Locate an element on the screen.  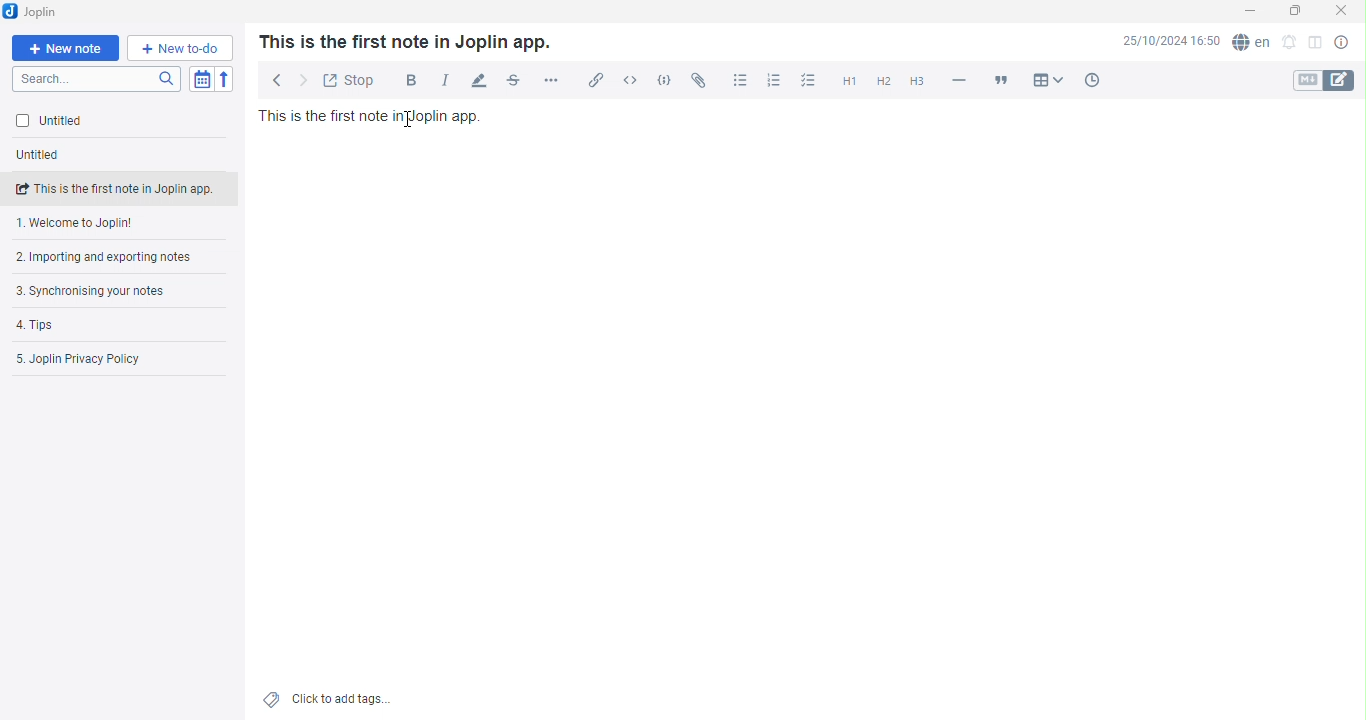
Text in note is located at coordinates (373, 116).